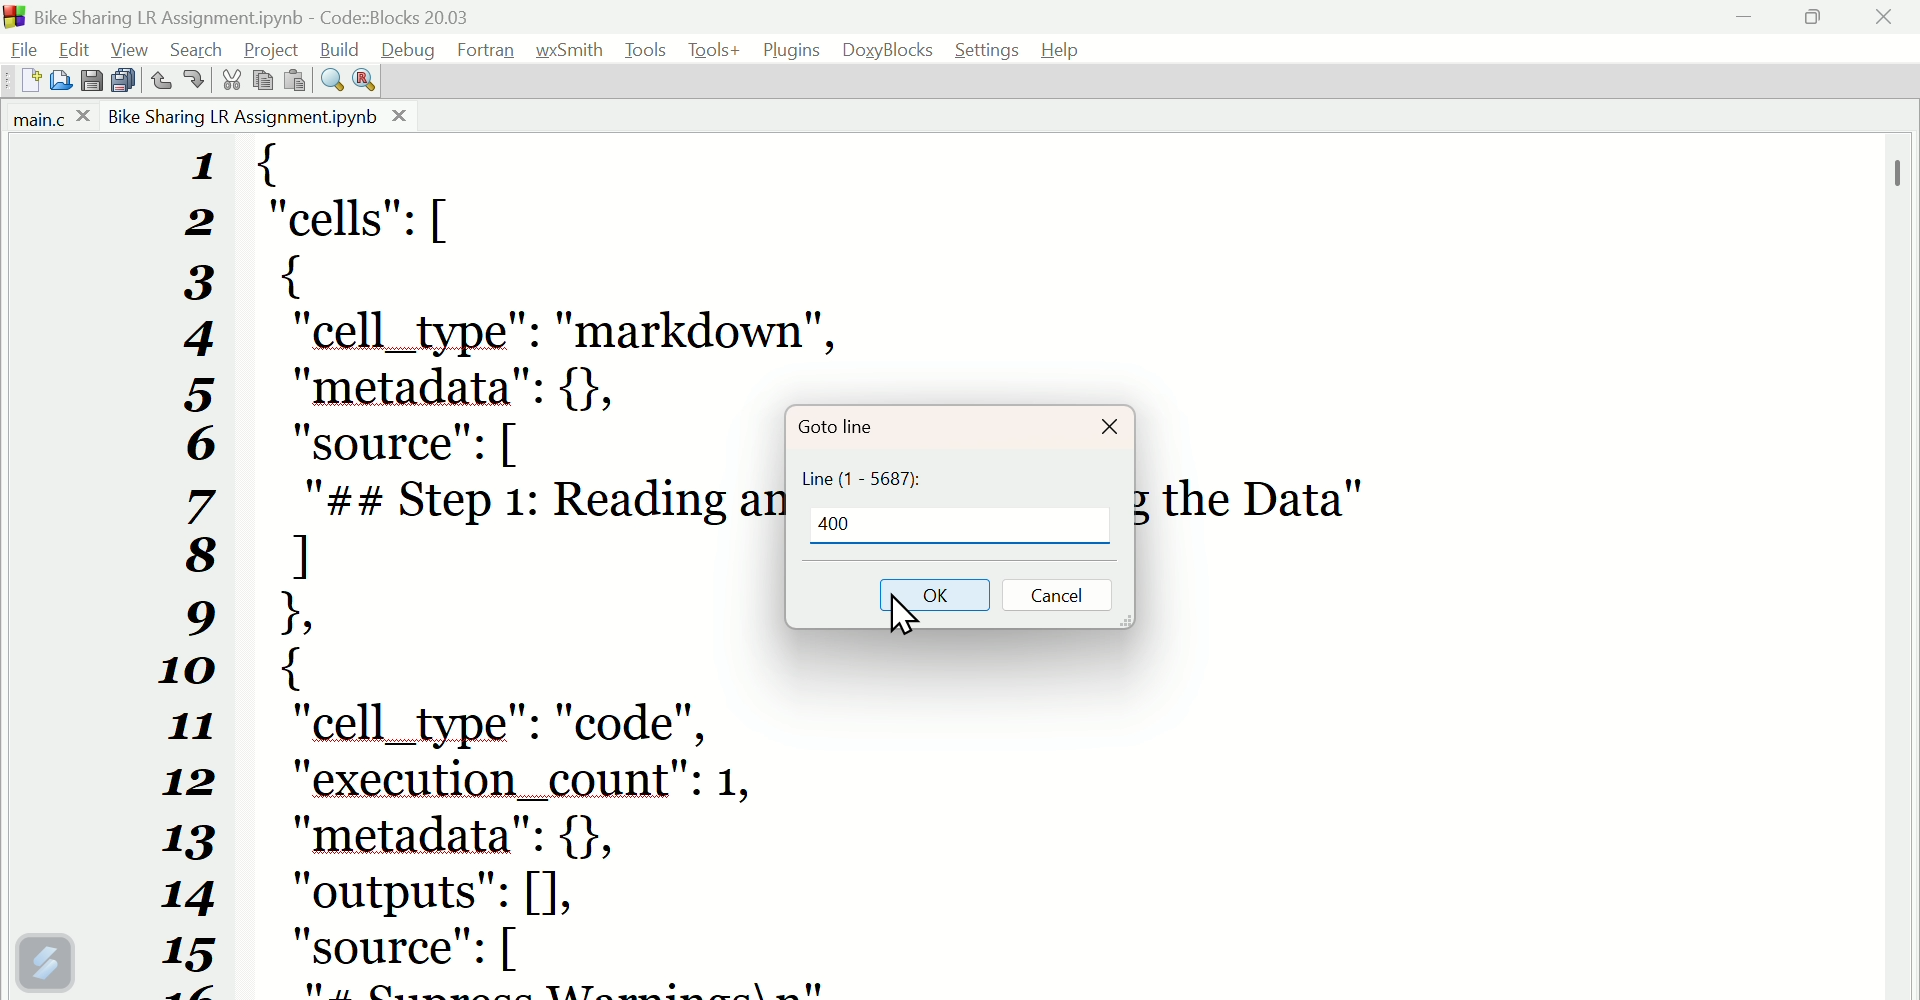 The height and width of the screenshot is (1000, 1920). Describe the element at coordinates (904, 623) in the screenshot. I see `Cursor` at that location.